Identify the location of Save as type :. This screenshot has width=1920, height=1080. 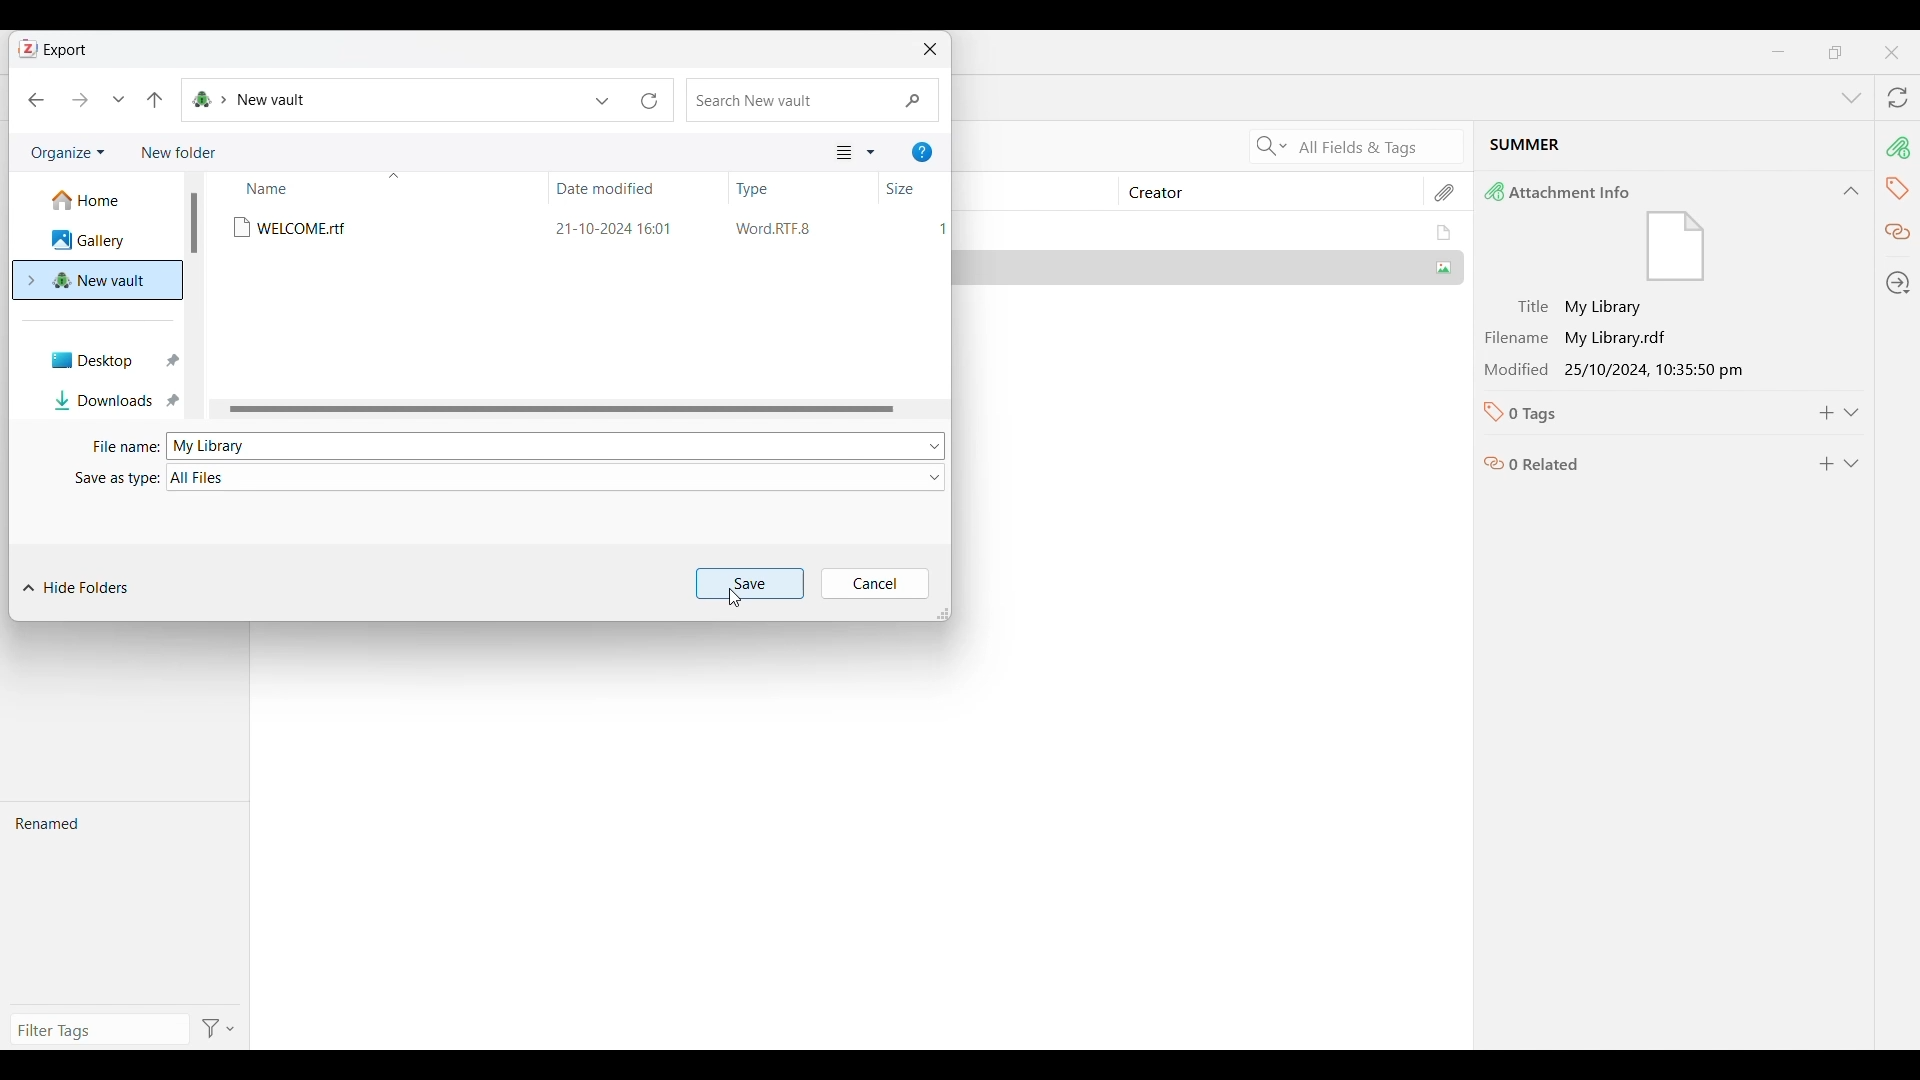
(112, 477).